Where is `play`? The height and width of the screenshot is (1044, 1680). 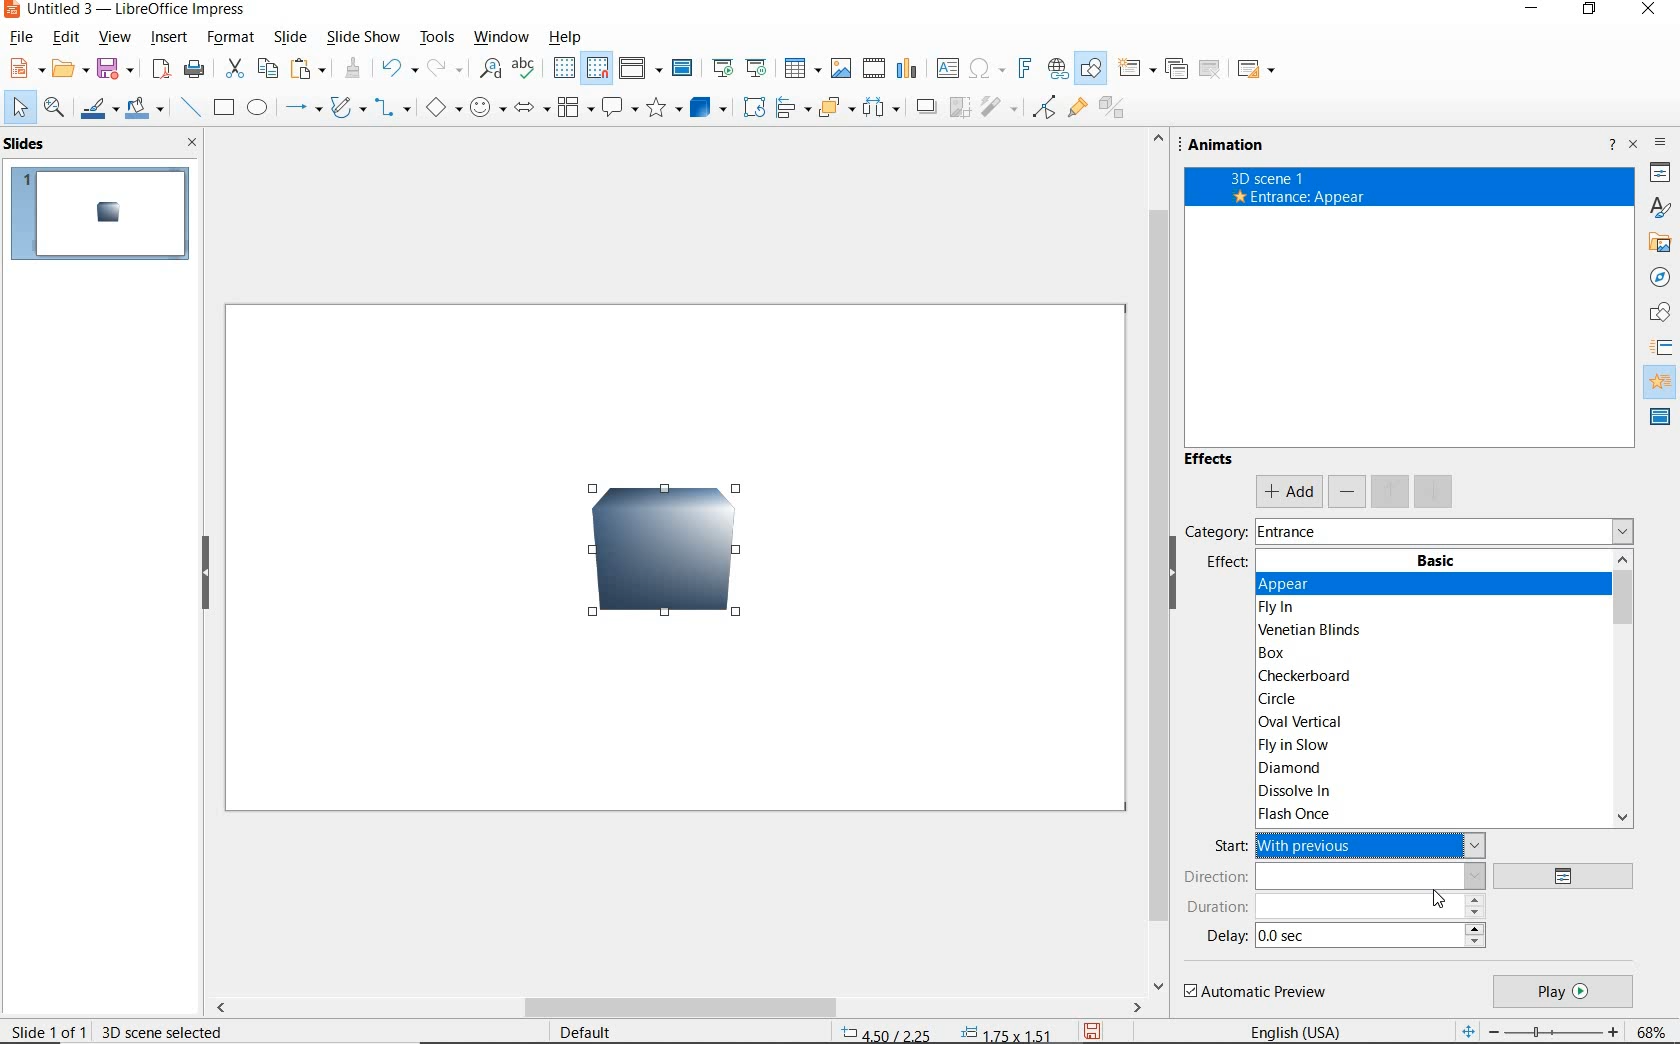
play is located at coordinates (1562, 992).